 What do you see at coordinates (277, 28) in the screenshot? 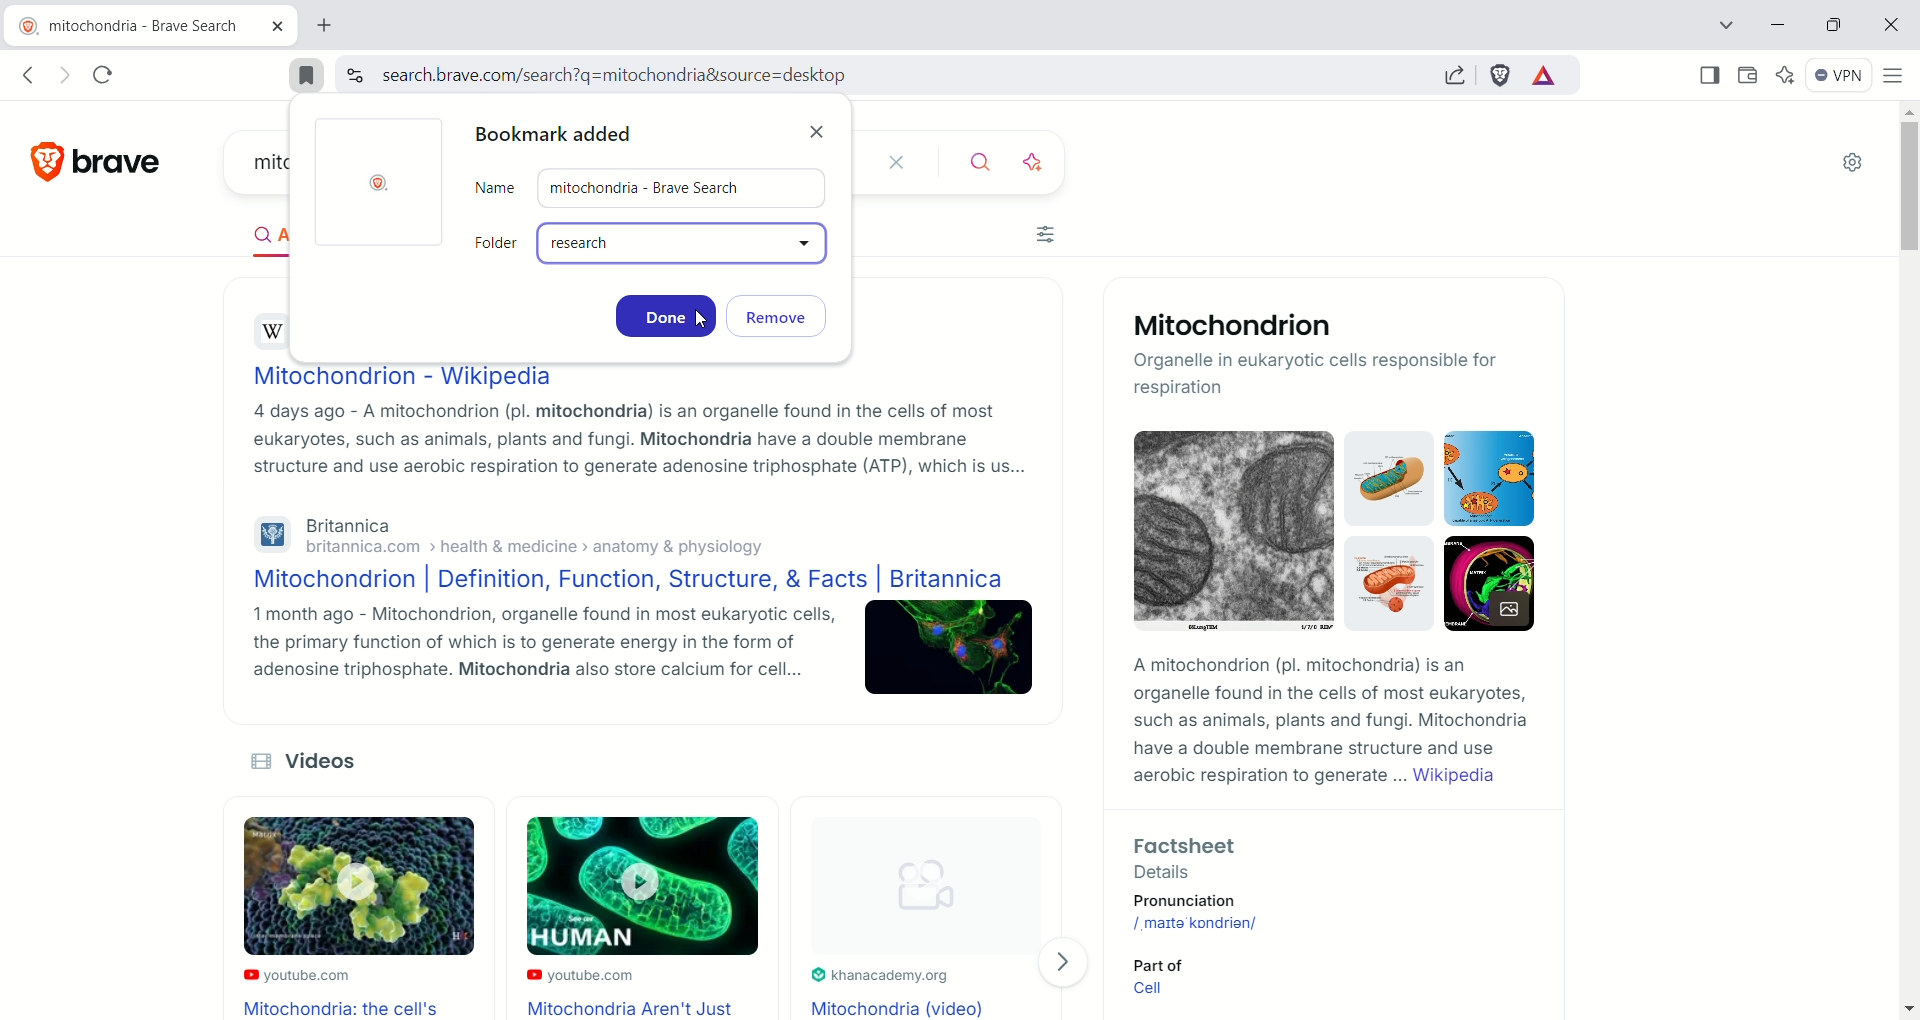
I see `close tab` at bounding box center [277, 28].